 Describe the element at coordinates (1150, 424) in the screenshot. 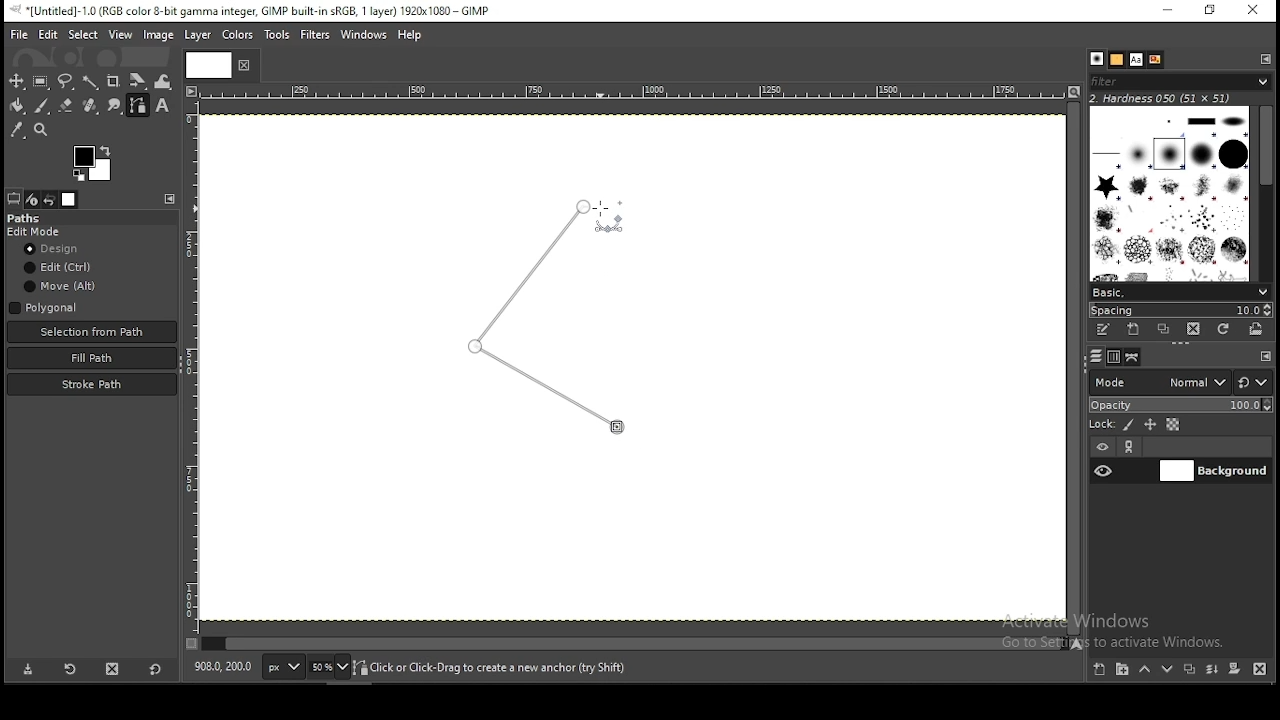

I see `lock position and size` at that location.